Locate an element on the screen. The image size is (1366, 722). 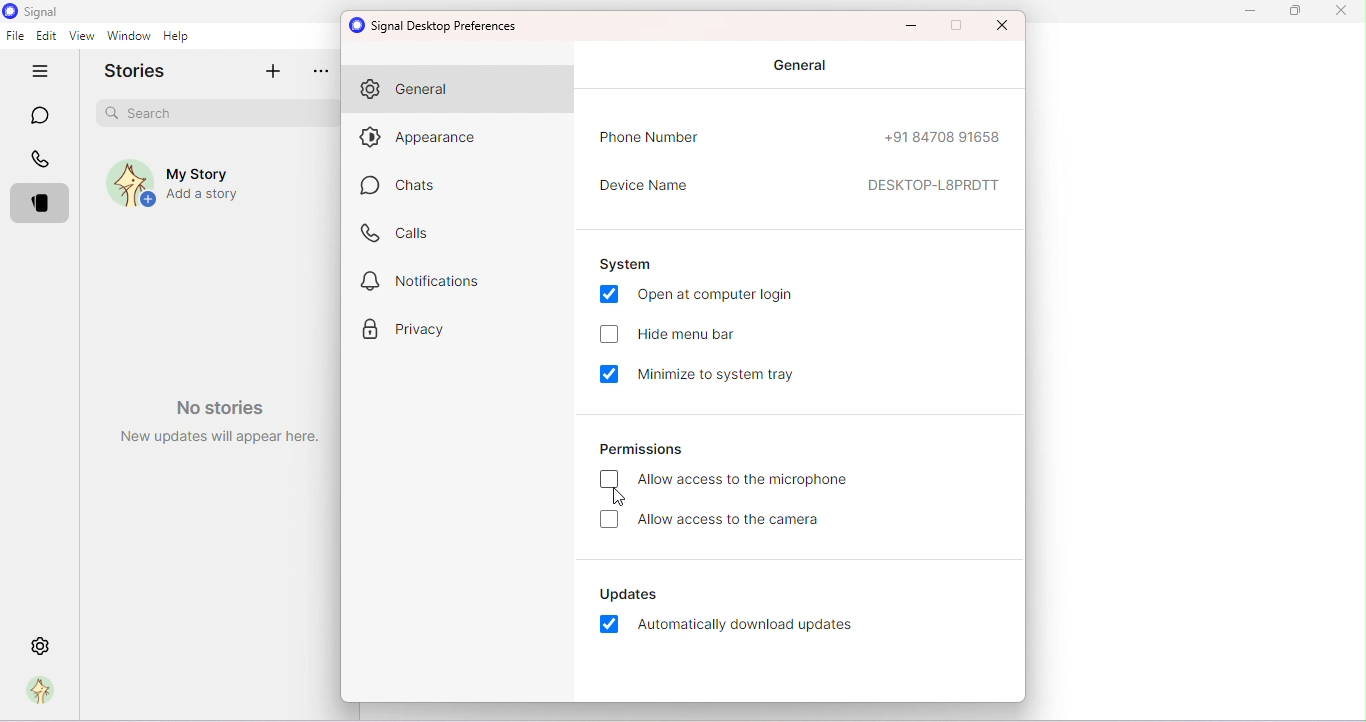
Allow access to the microphone is located at coordinates (729, 481).